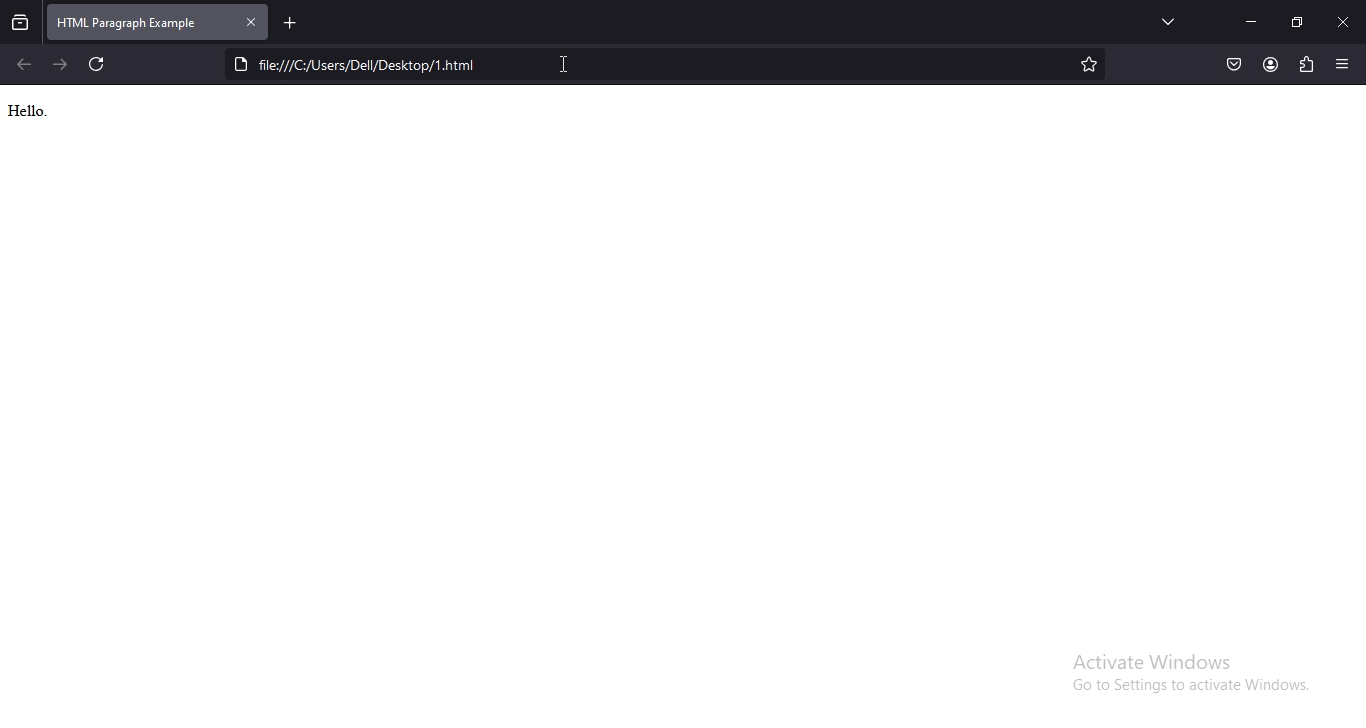  I want to click on open application menu, so click(1342, 64).